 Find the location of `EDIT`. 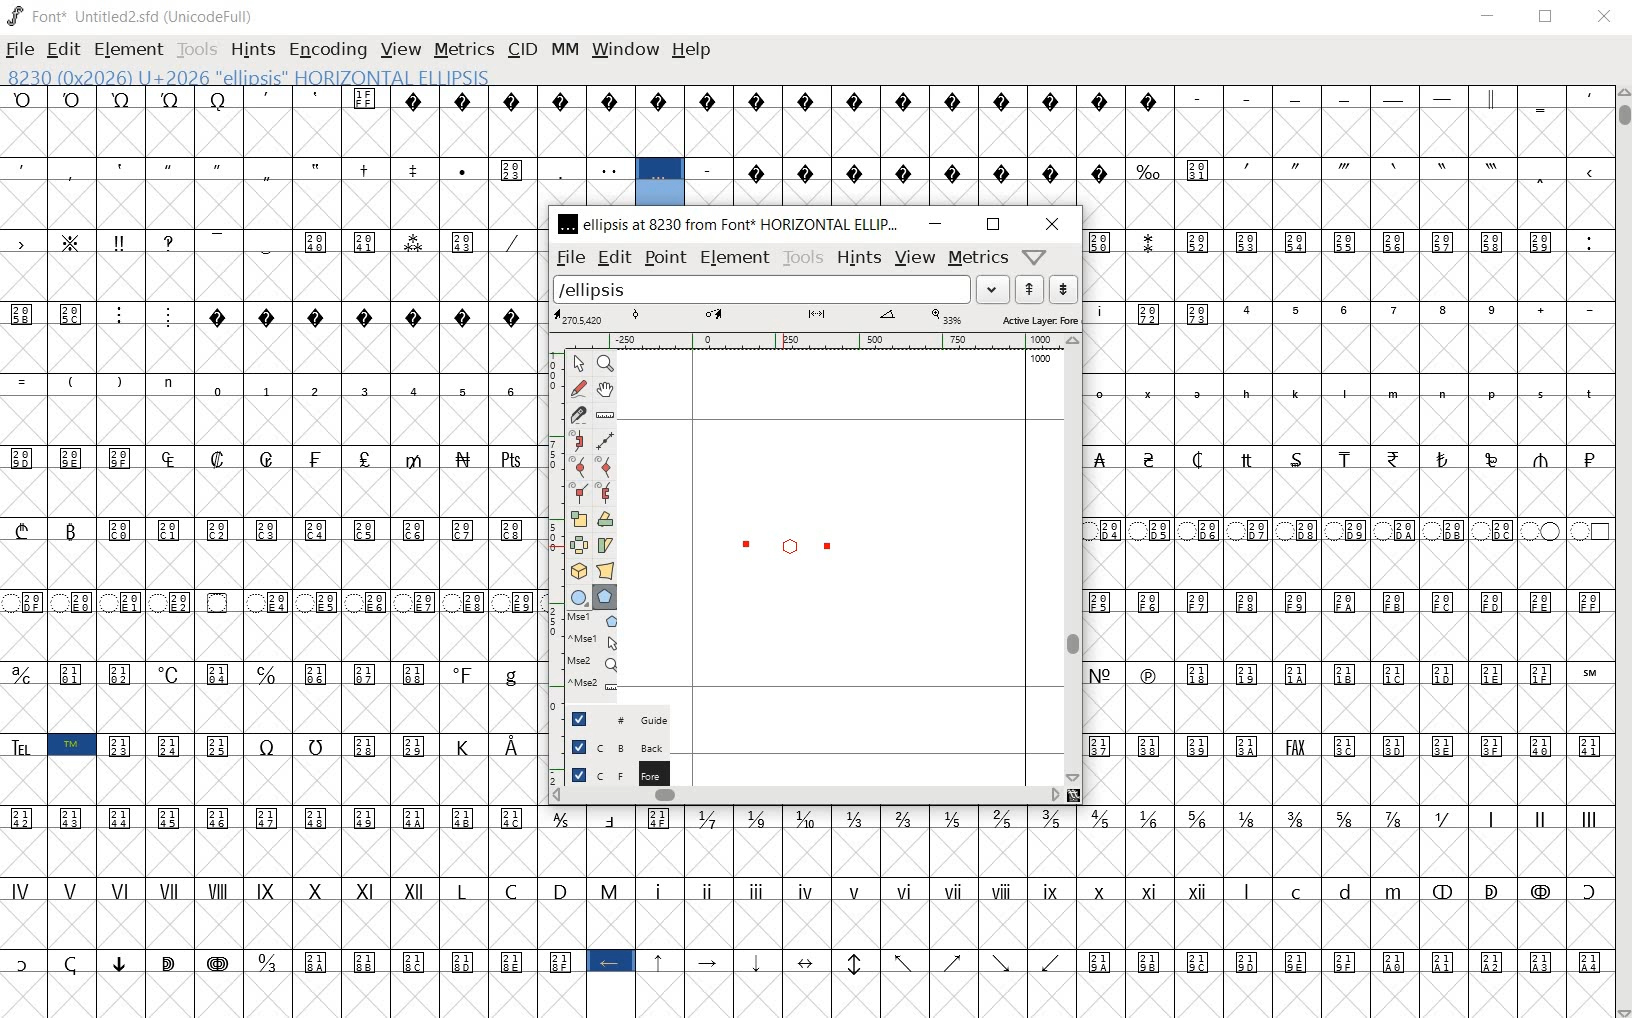

EDIT is located at coordinates (66, 49).